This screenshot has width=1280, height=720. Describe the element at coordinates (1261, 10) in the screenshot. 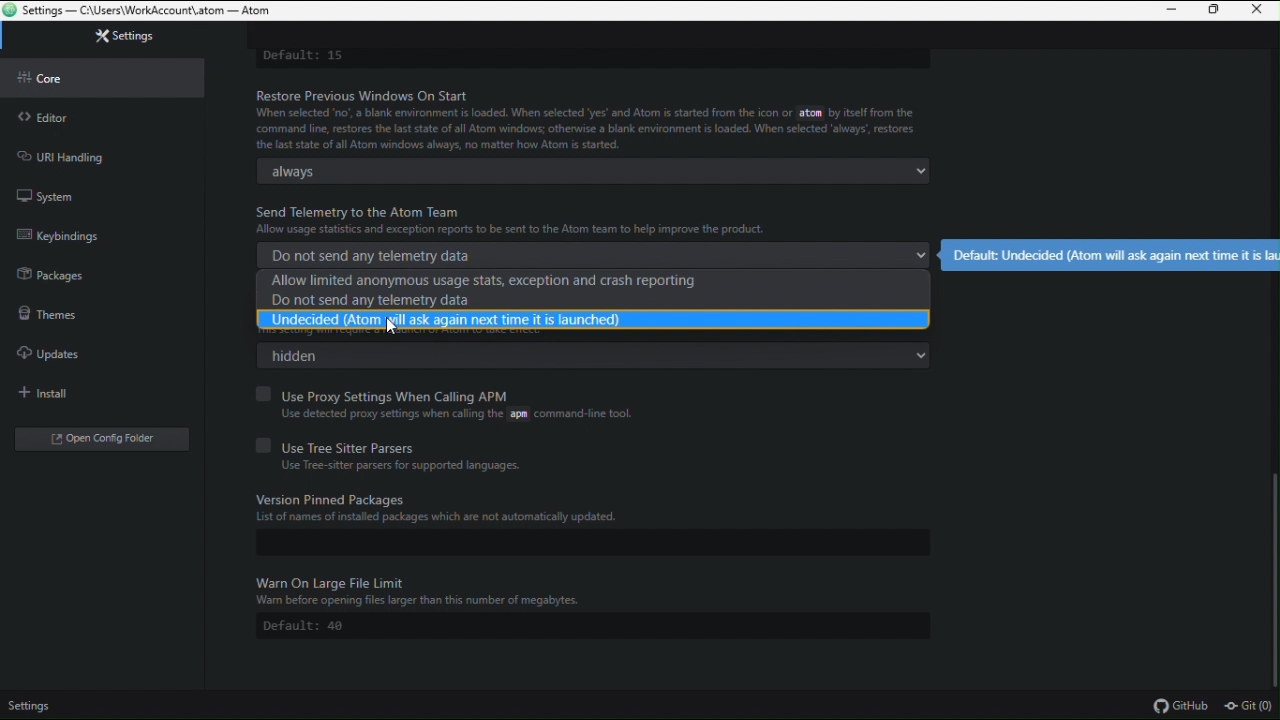

I see `close` at that location.